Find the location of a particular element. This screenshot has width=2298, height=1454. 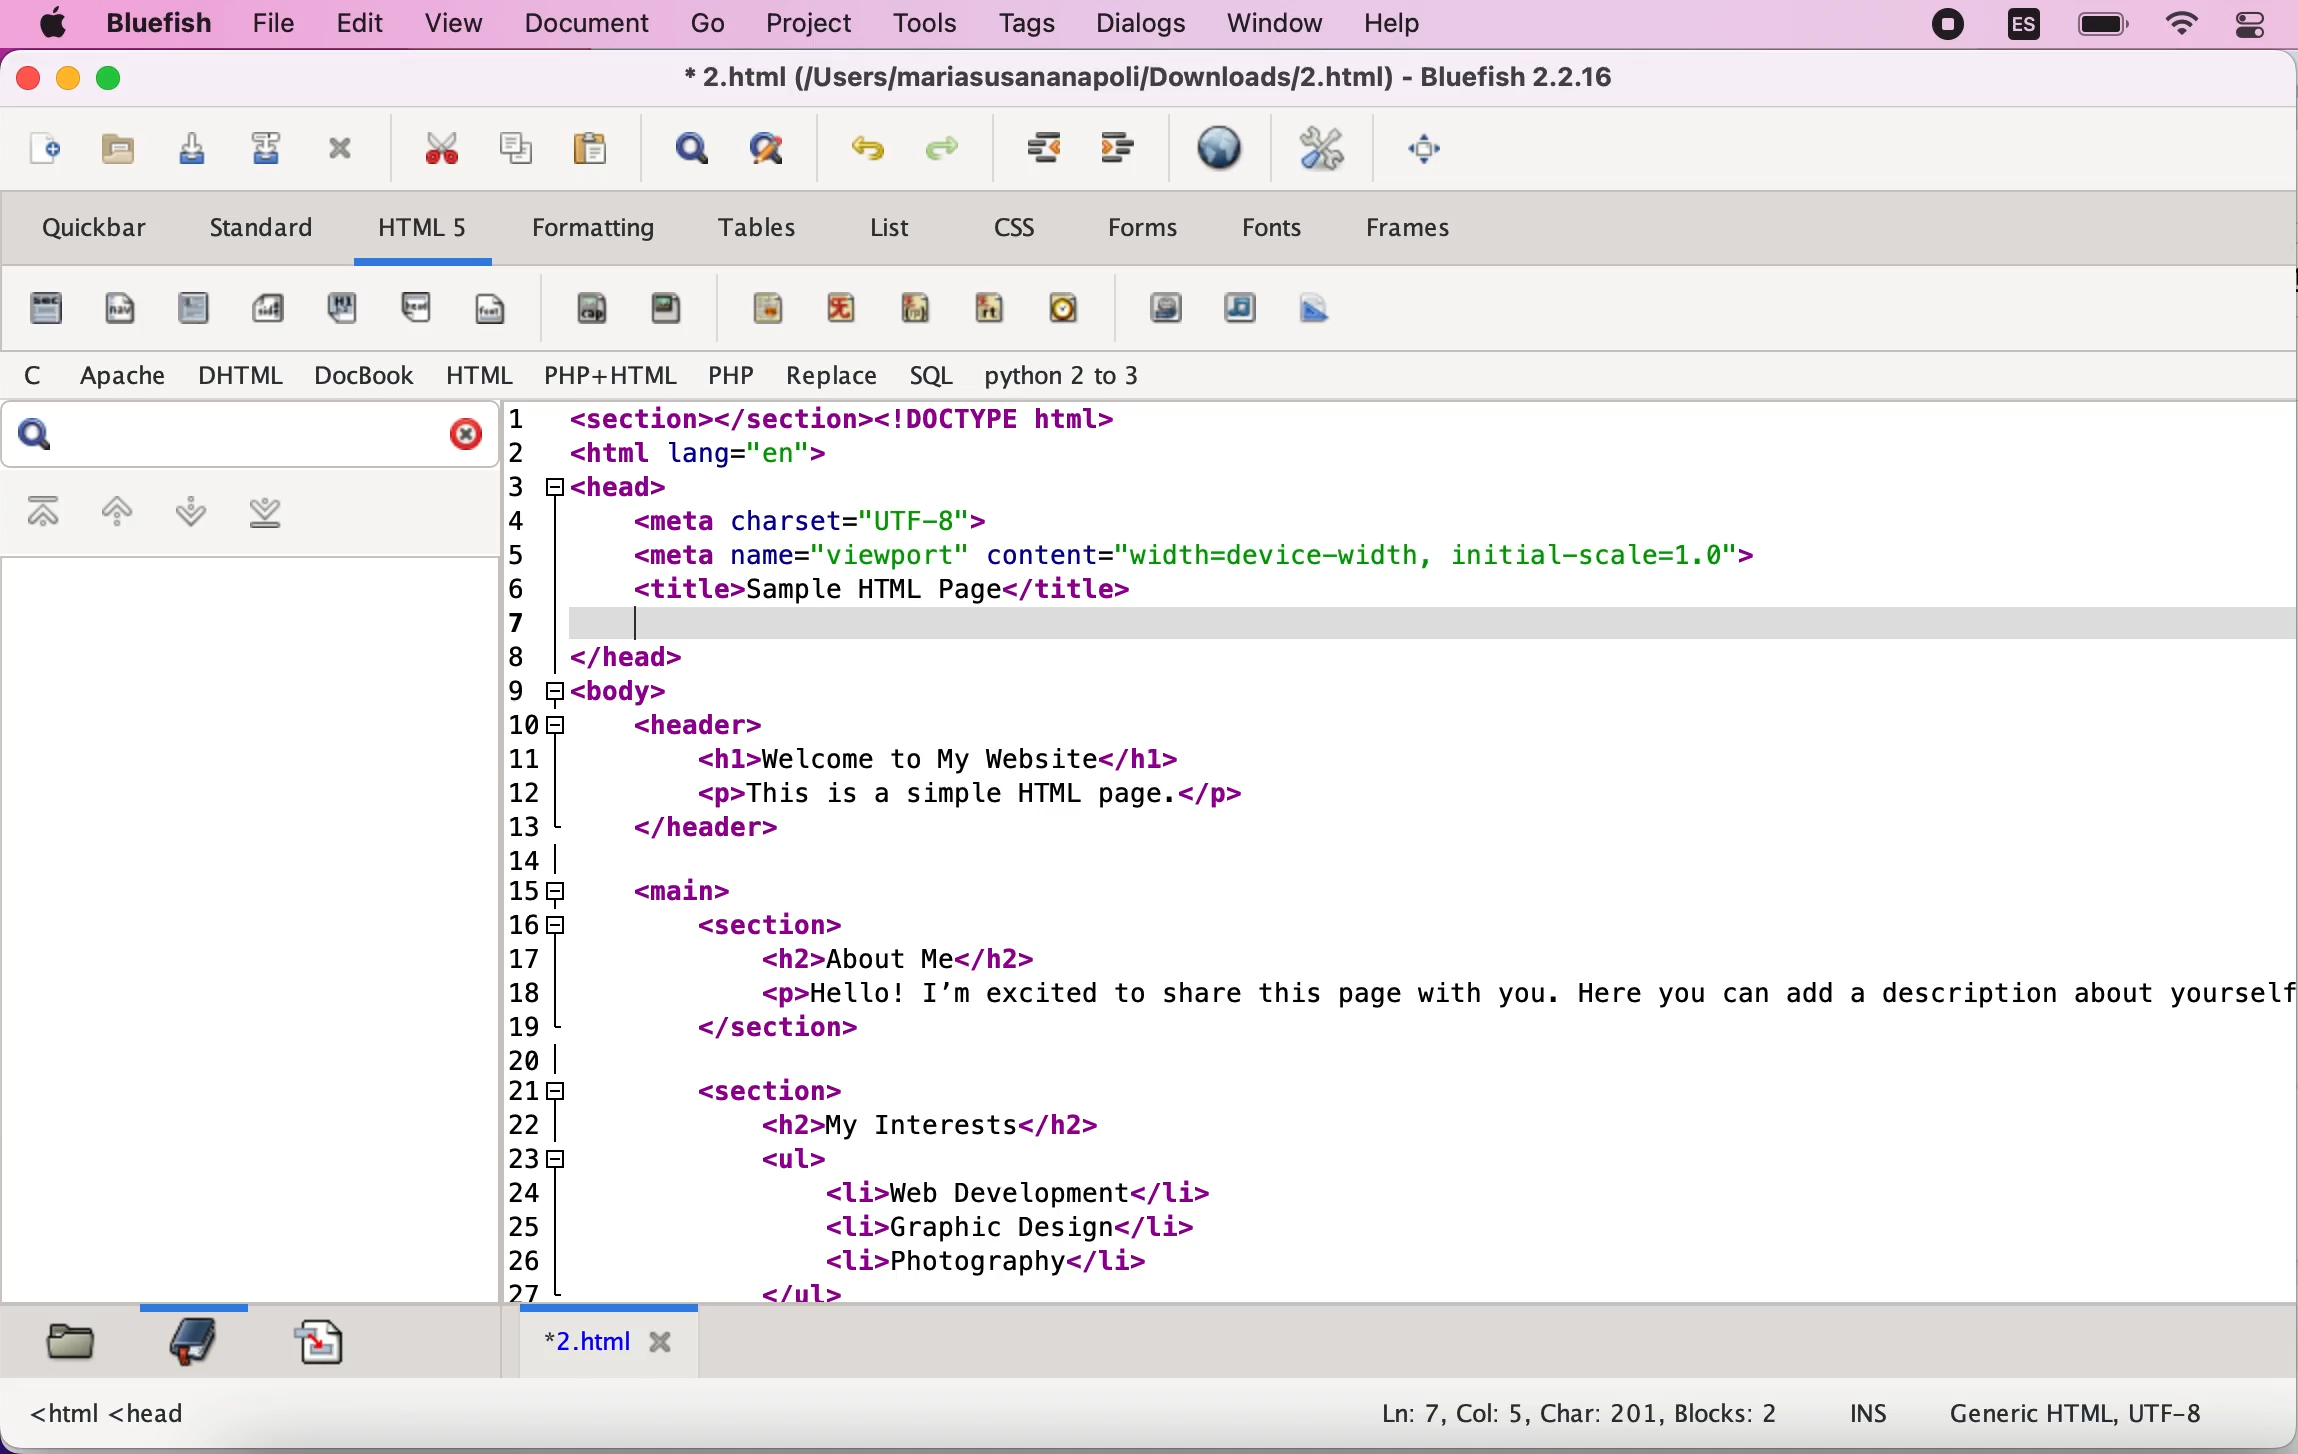

tables is located at coordinates (761, 226).